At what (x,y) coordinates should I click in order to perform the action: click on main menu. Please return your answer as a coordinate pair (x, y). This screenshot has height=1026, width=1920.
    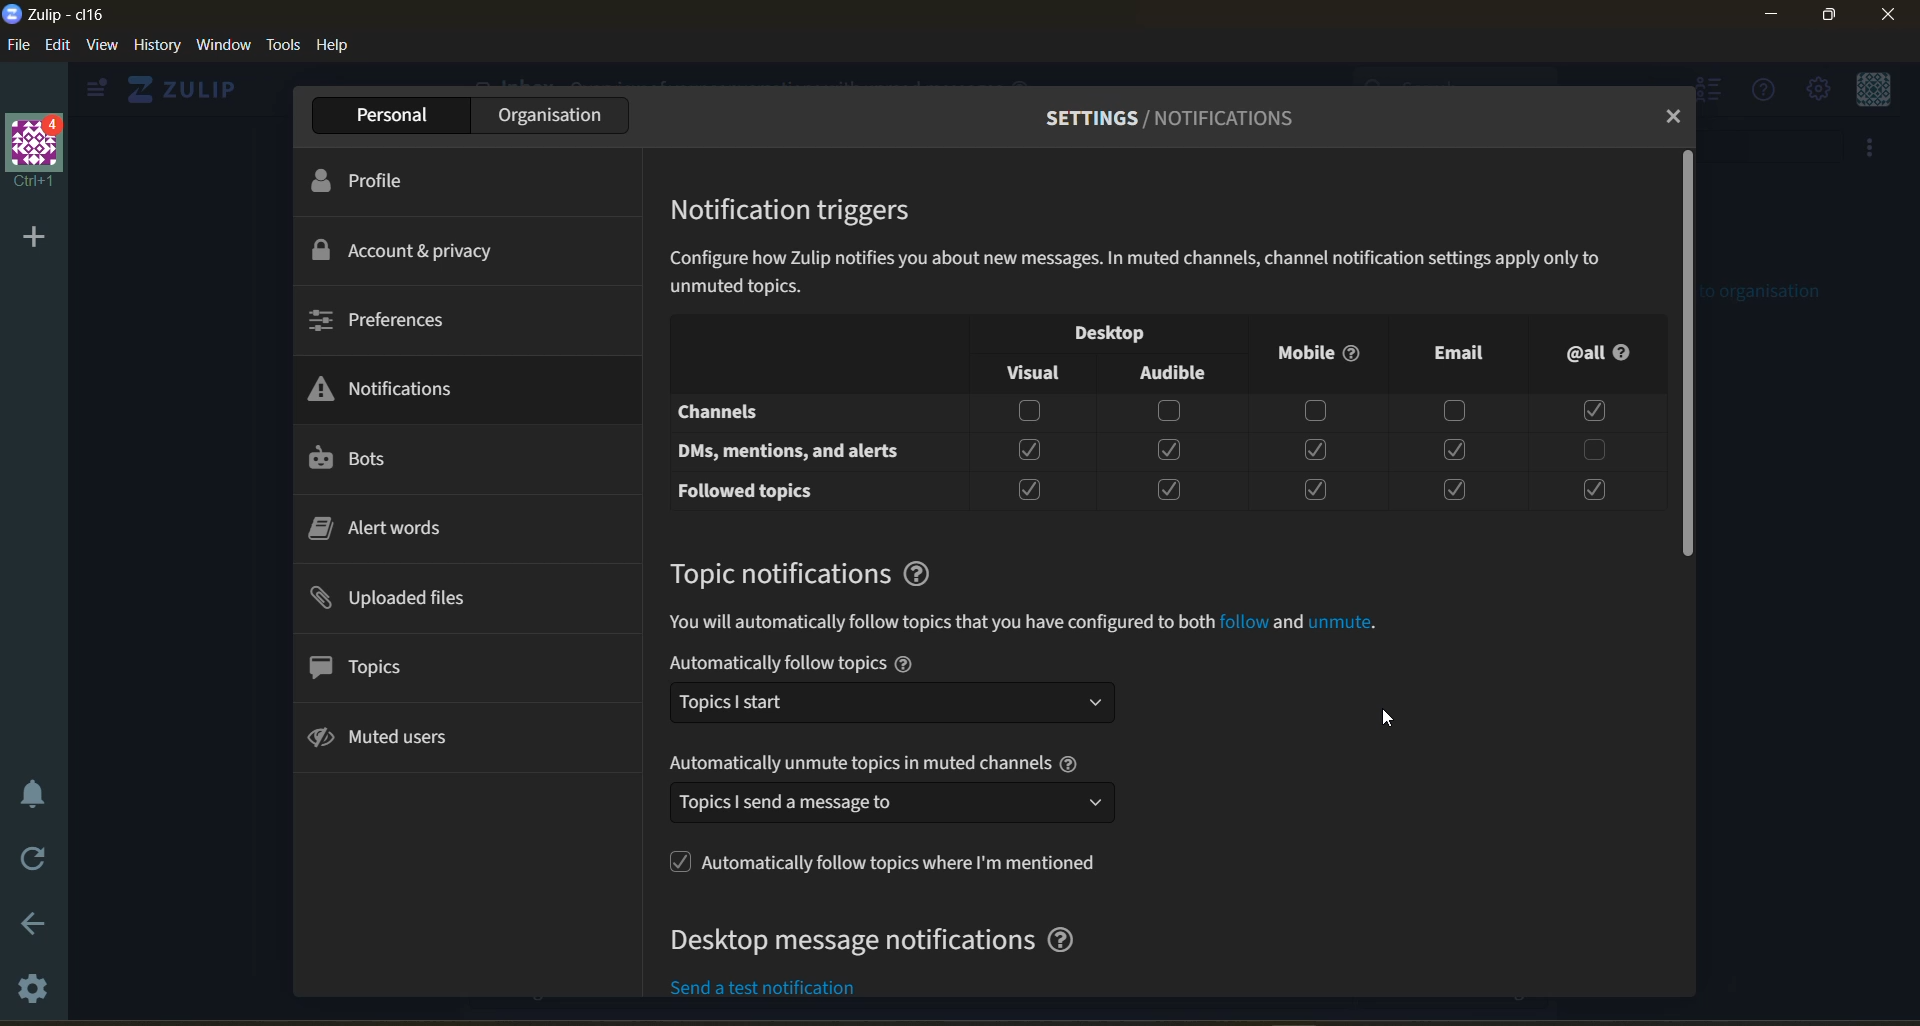
    Looking at the image, I should click on (1817, 89).